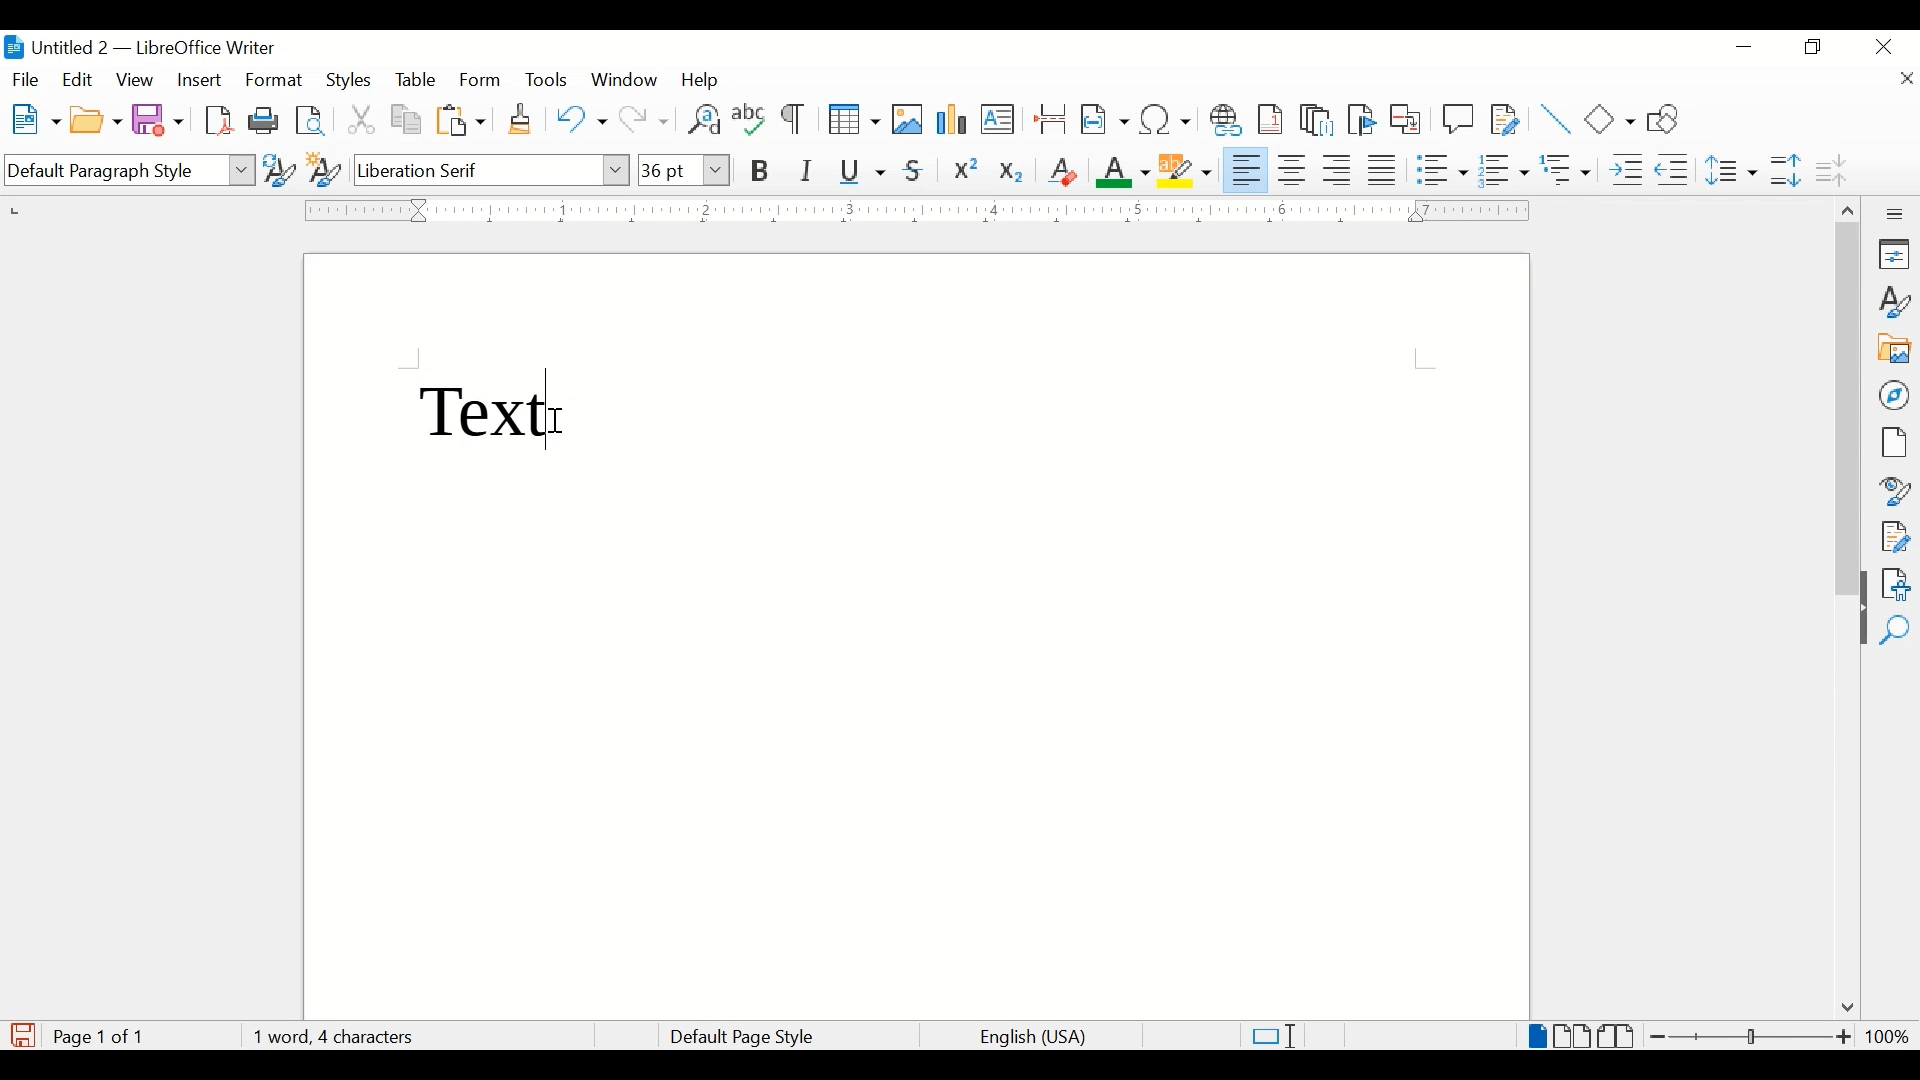  I want to click on properties, so click(1896, 254).